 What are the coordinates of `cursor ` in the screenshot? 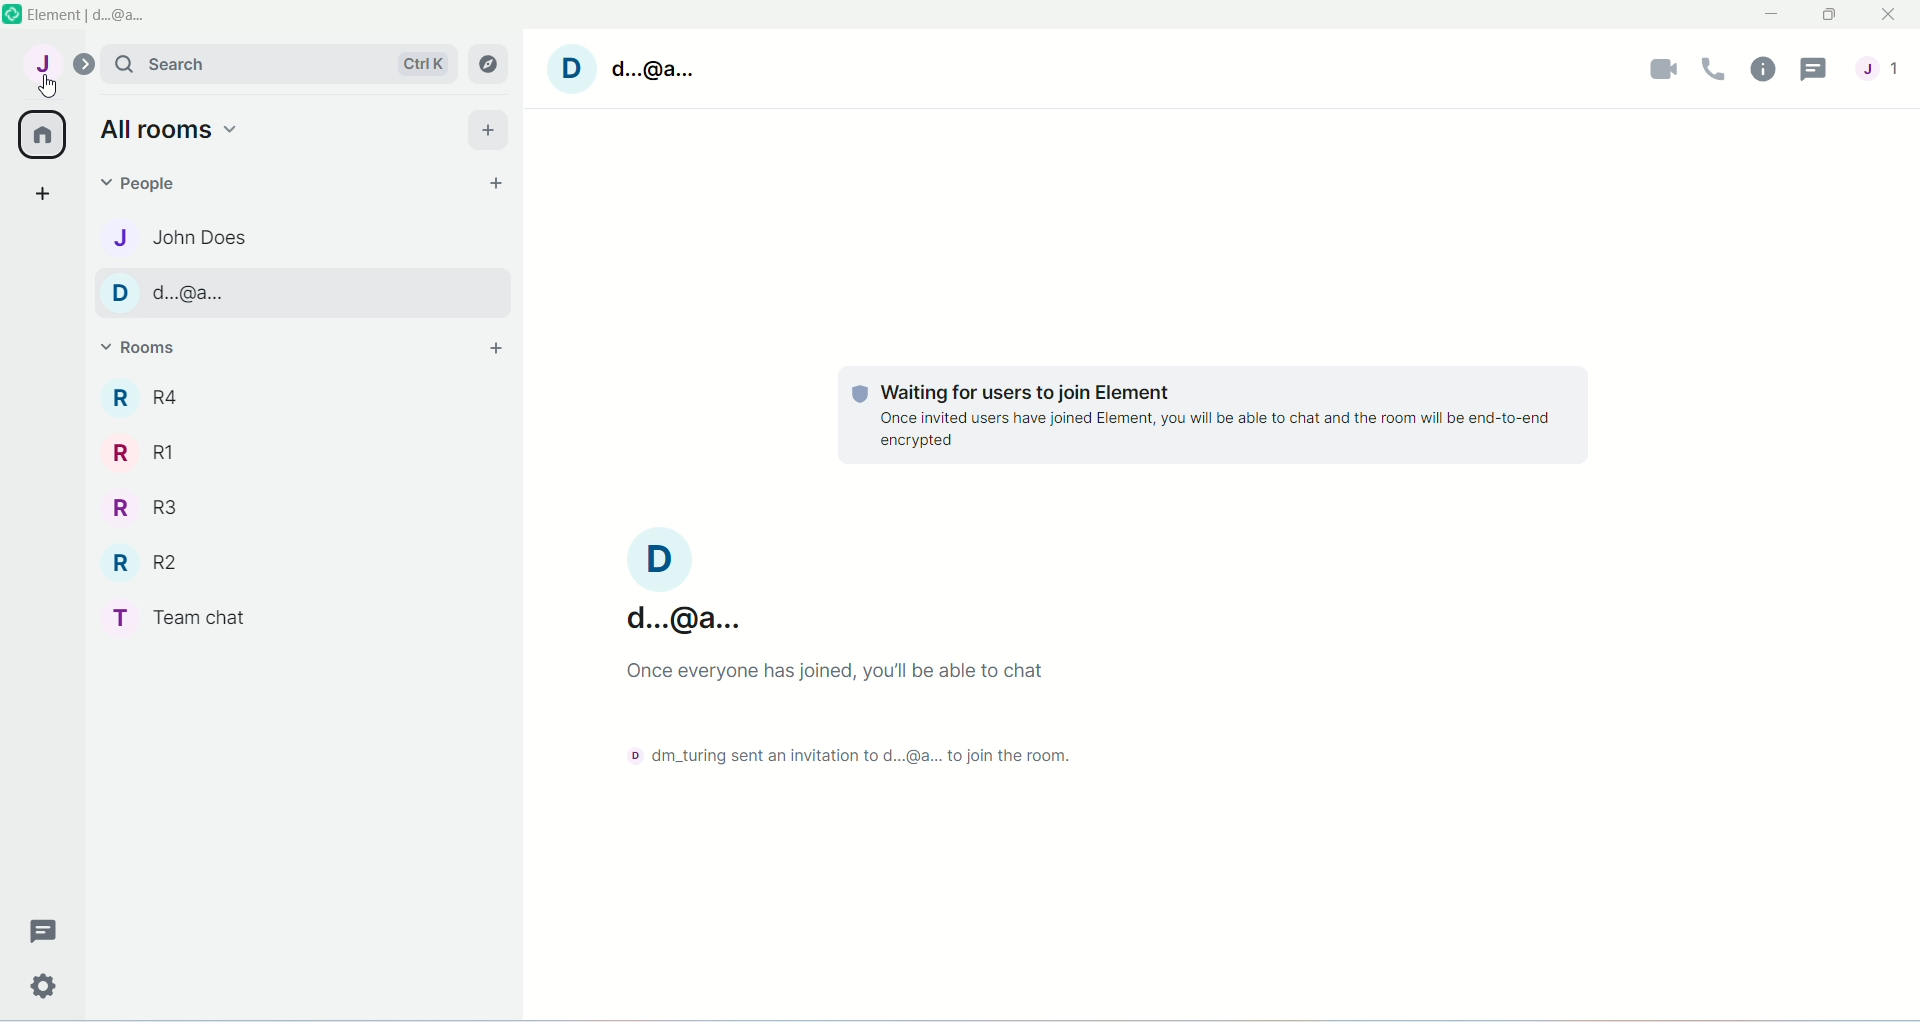 It's located at (47, 86).